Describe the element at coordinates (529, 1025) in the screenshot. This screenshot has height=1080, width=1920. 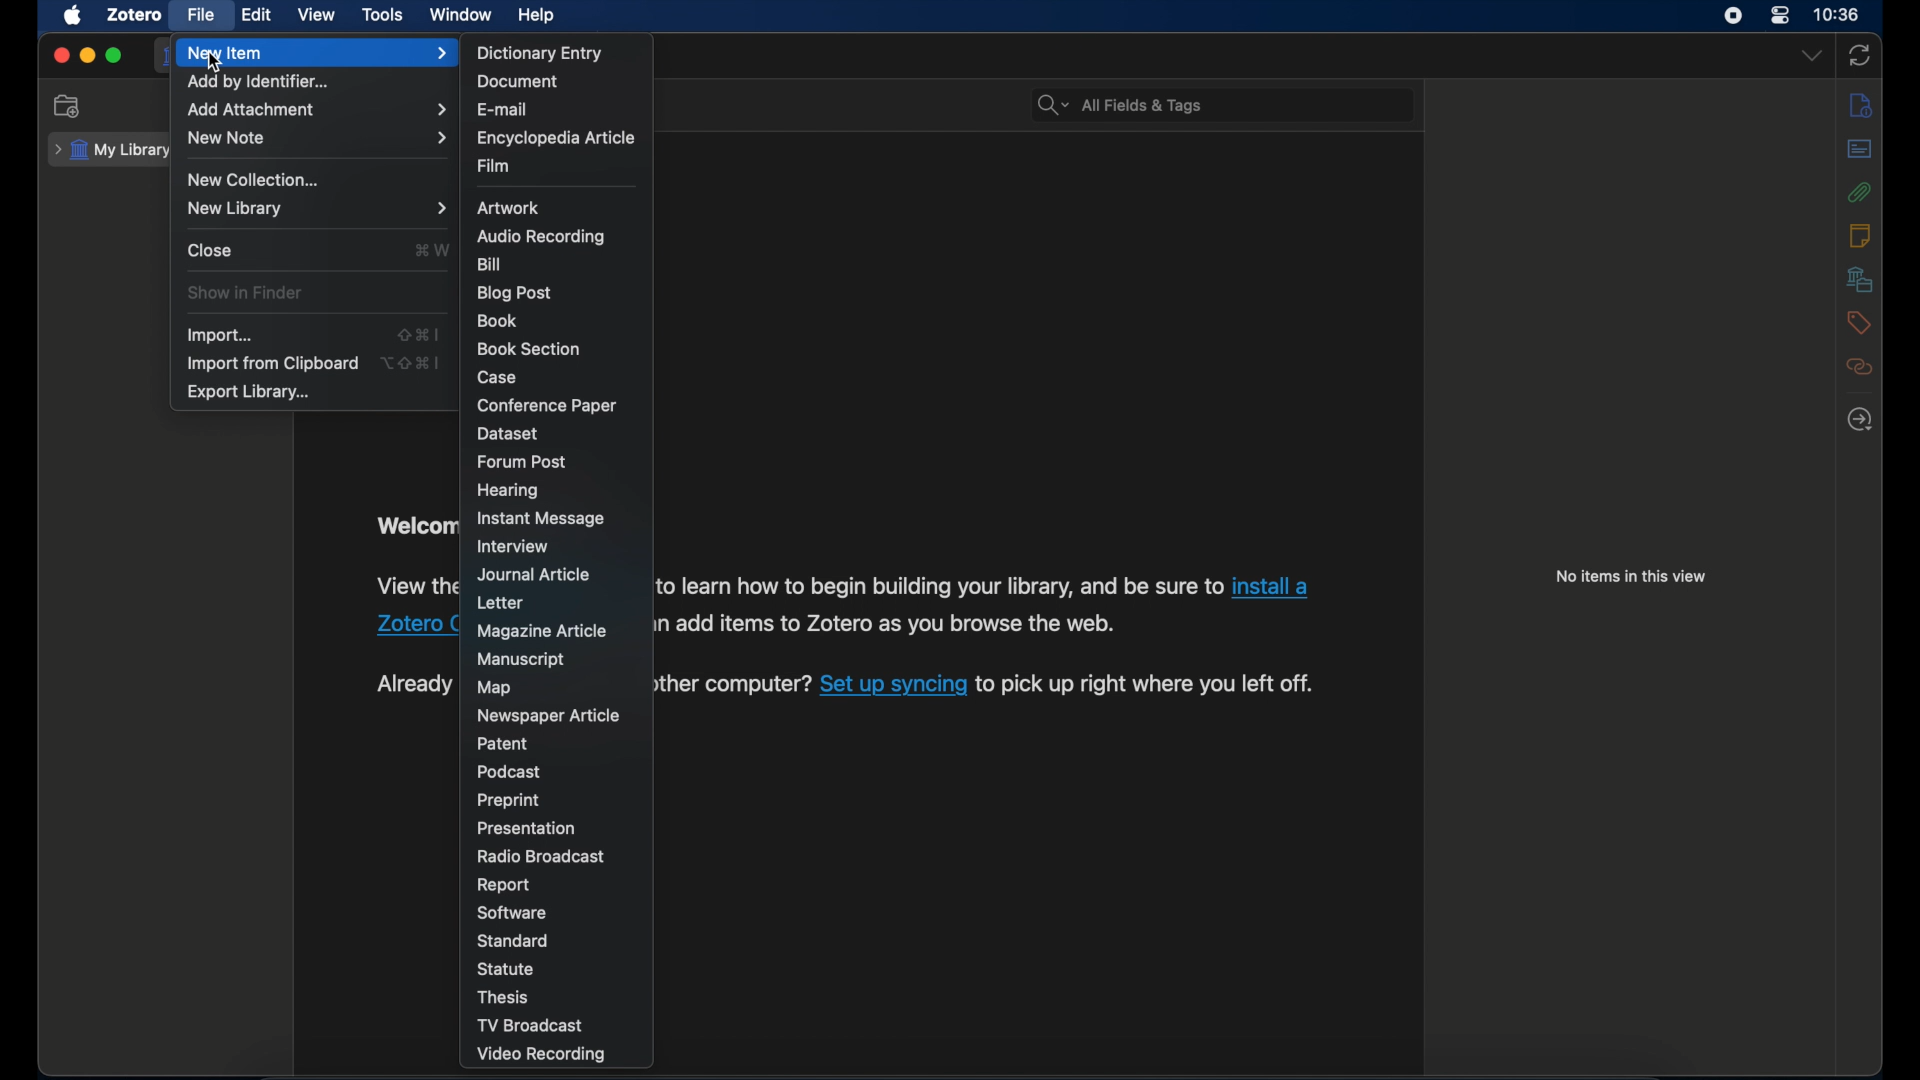
I see `tv broadcast` at that location.